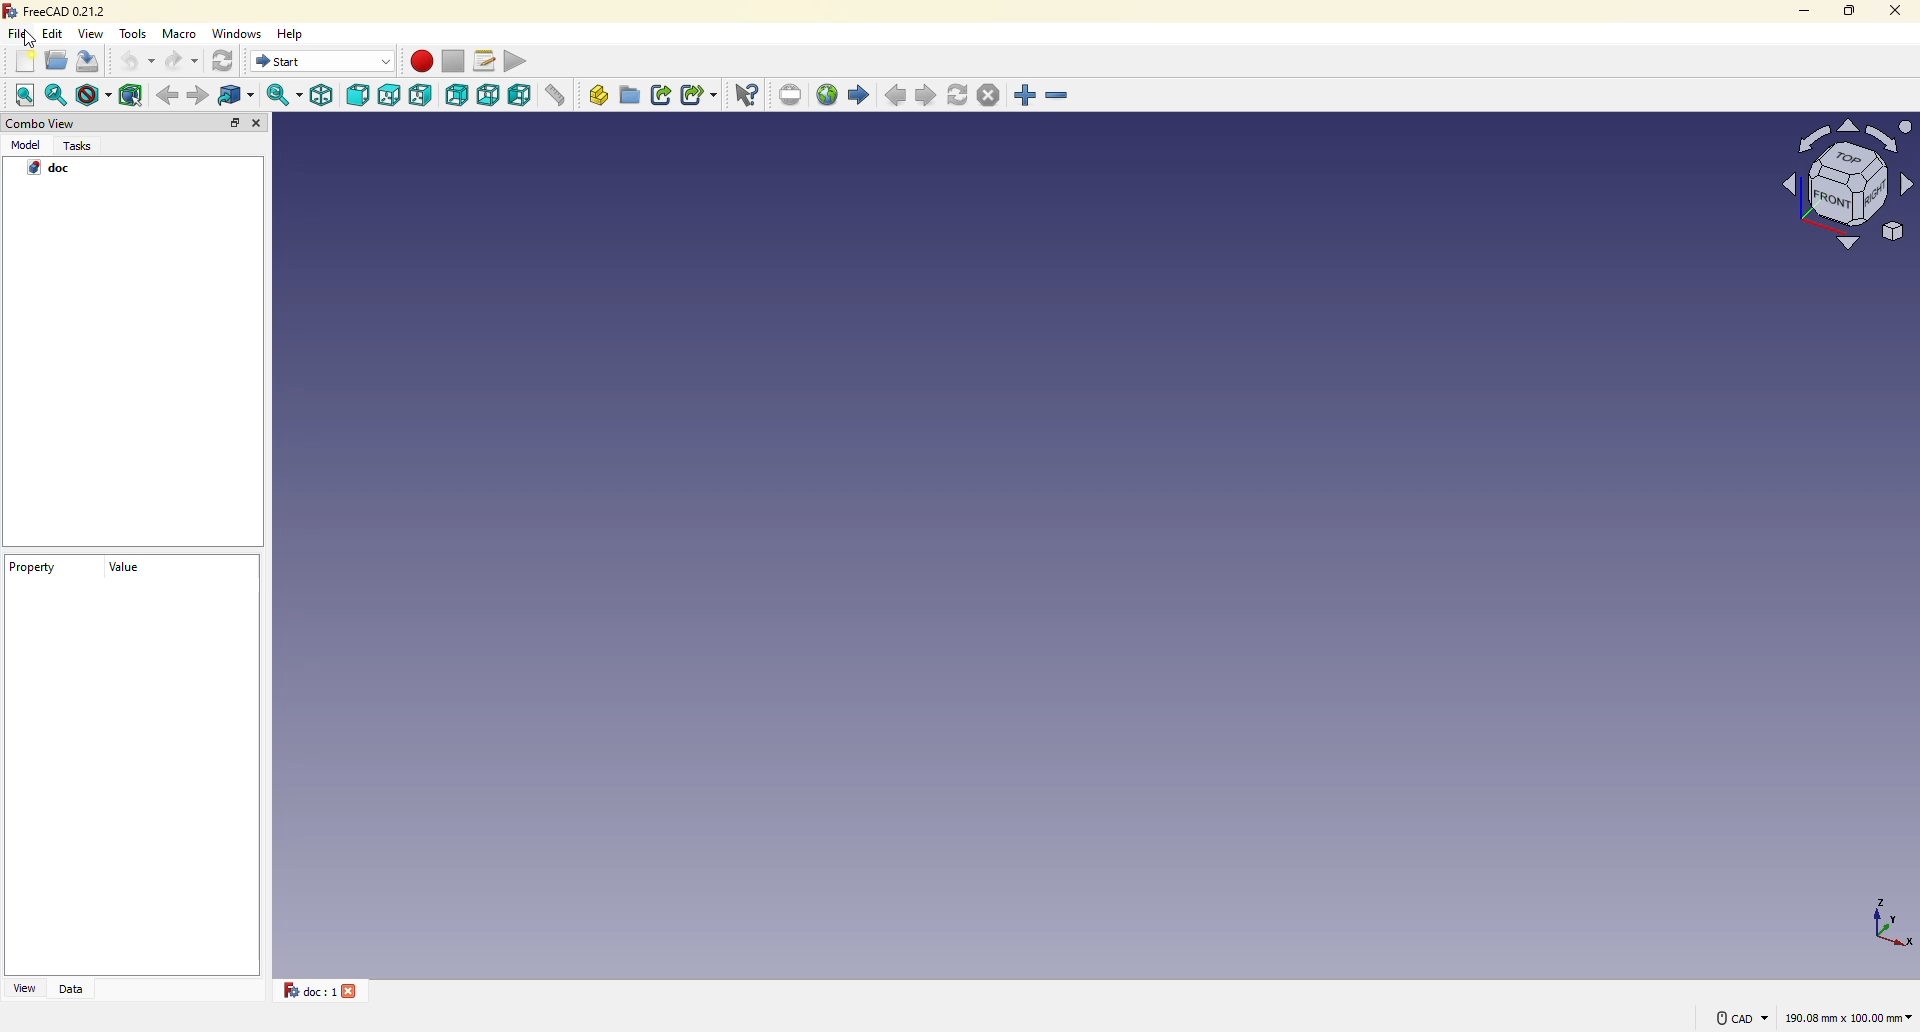 The height and width of the screenshot is (1032, 1920). What do you see at coordinates (522, 59) in the screenshot?
I see `execute macros` at bounding box center [522, 59].